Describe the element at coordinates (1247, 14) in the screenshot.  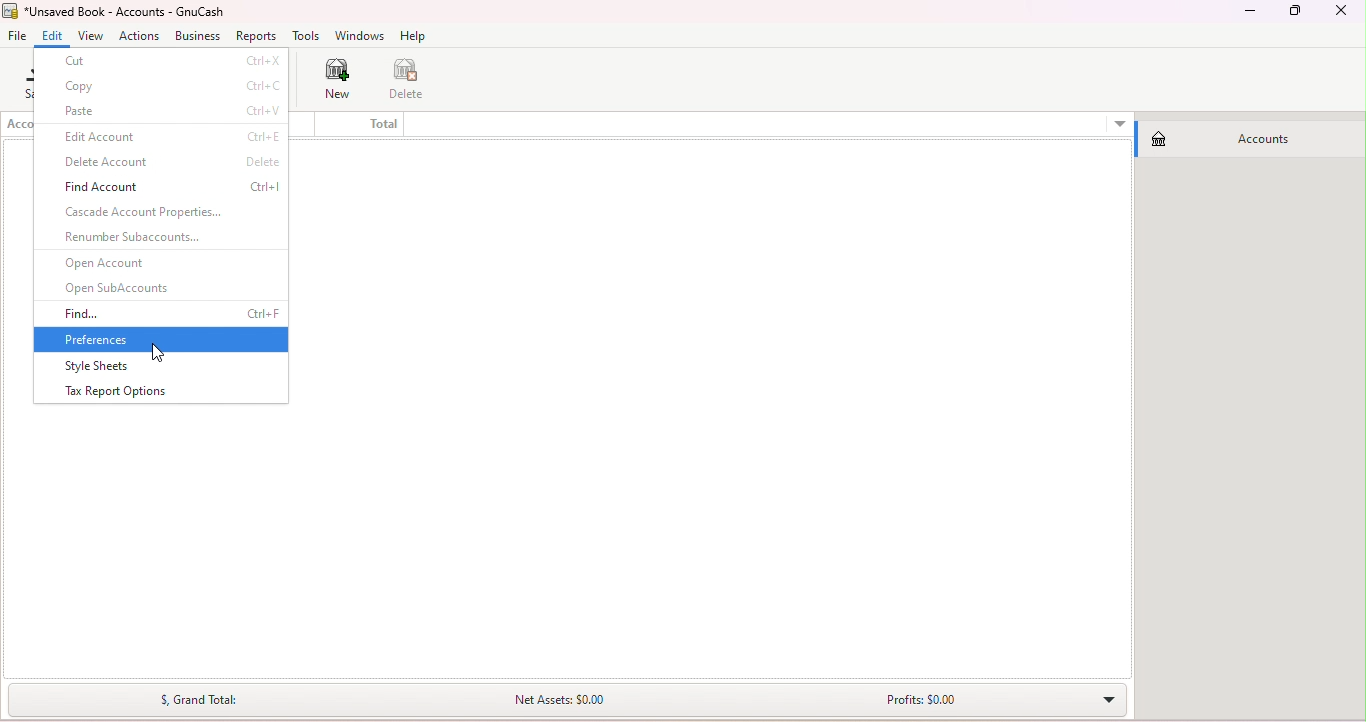
I see `Minimize` at that location.